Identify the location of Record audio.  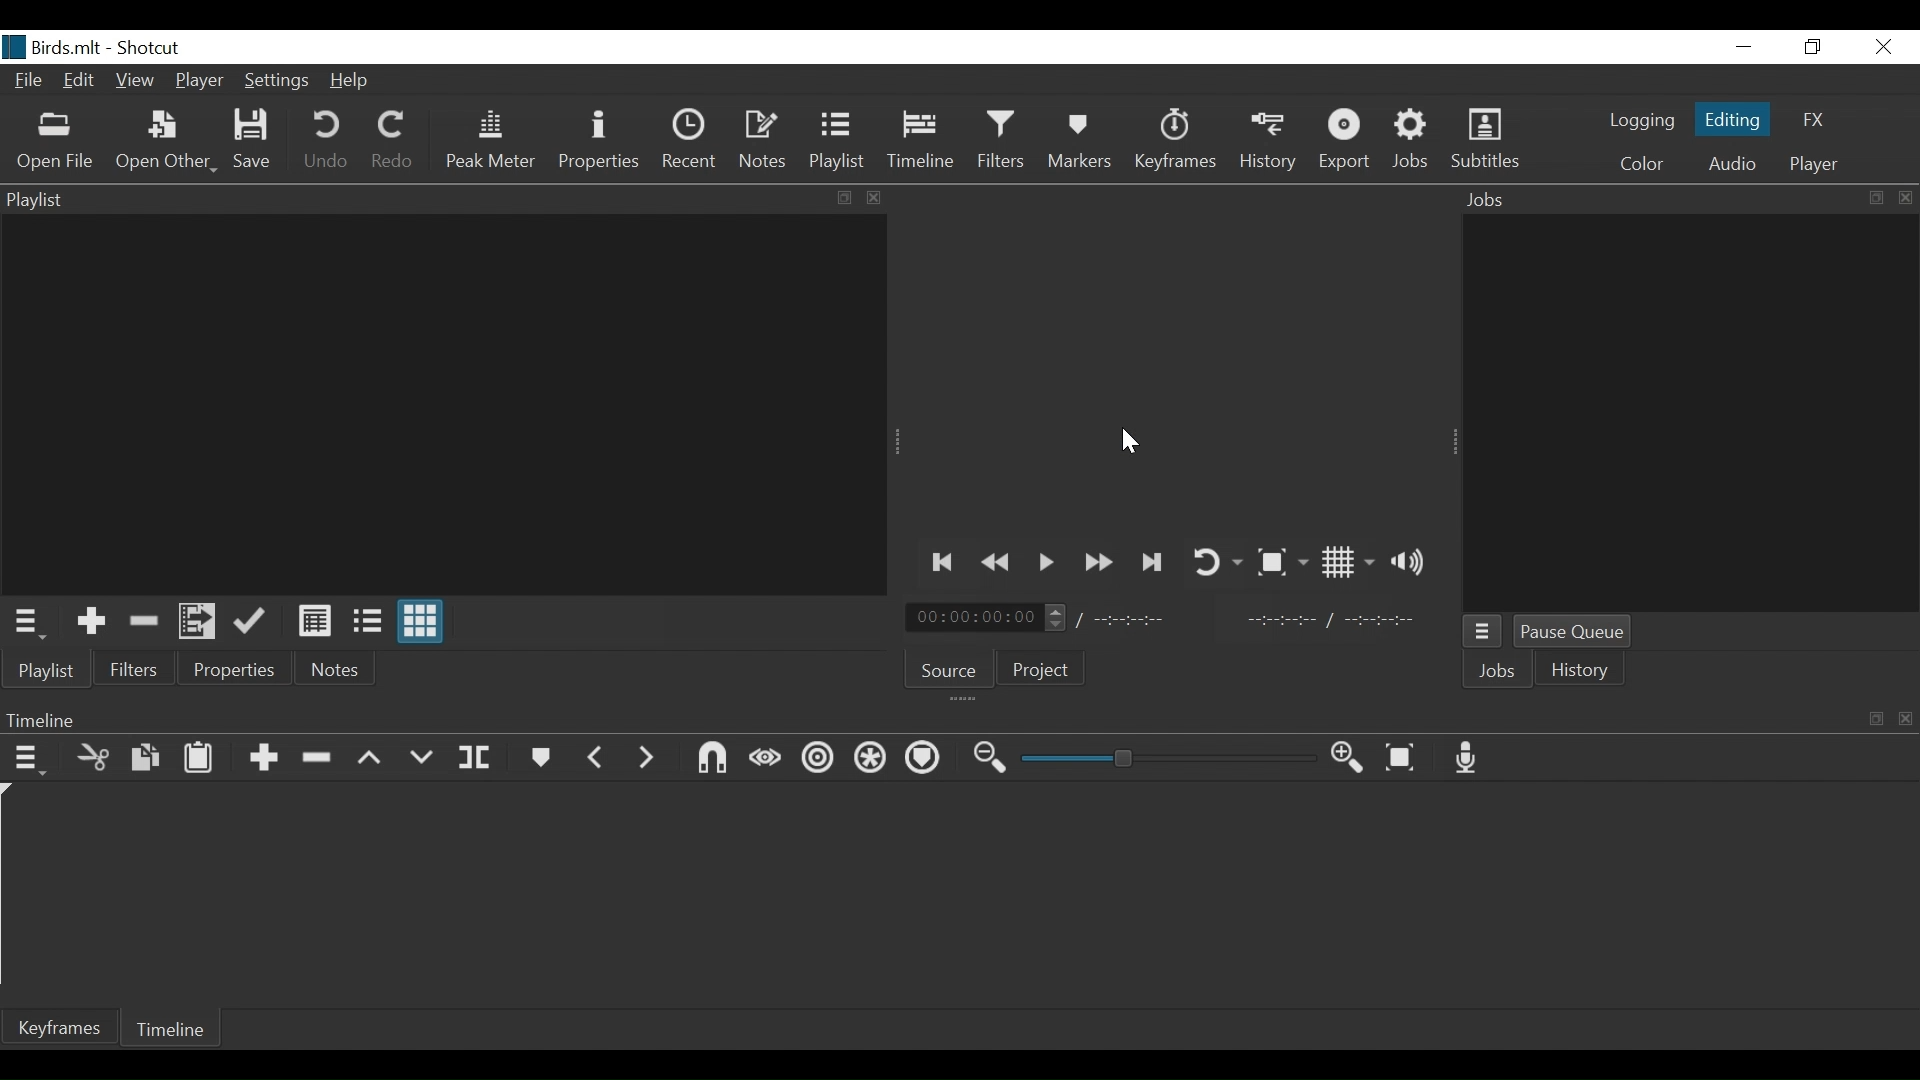
(1472, 758).